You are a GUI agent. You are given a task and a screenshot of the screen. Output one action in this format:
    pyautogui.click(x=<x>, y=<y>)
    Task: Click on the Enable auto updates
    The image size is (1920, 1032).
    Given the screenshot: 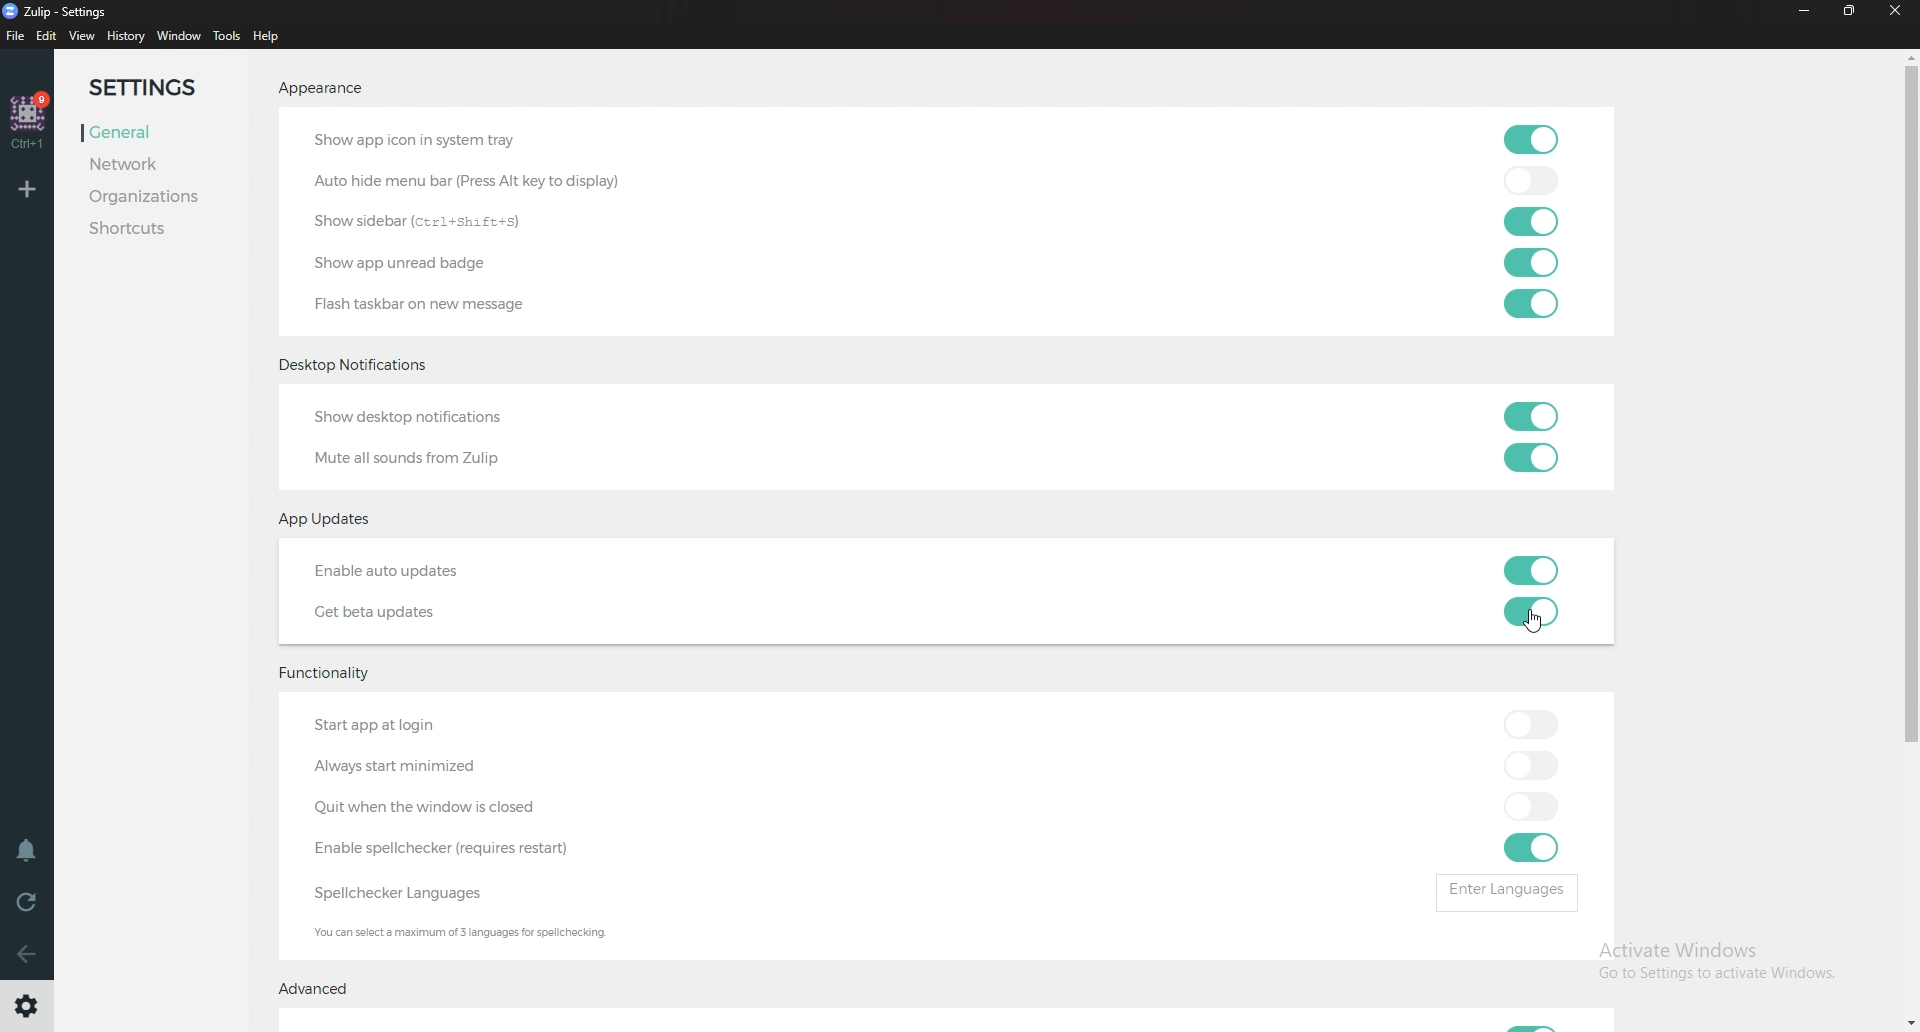 What is the action you would take?
    pyautogui.click(x=433, y=573)
    